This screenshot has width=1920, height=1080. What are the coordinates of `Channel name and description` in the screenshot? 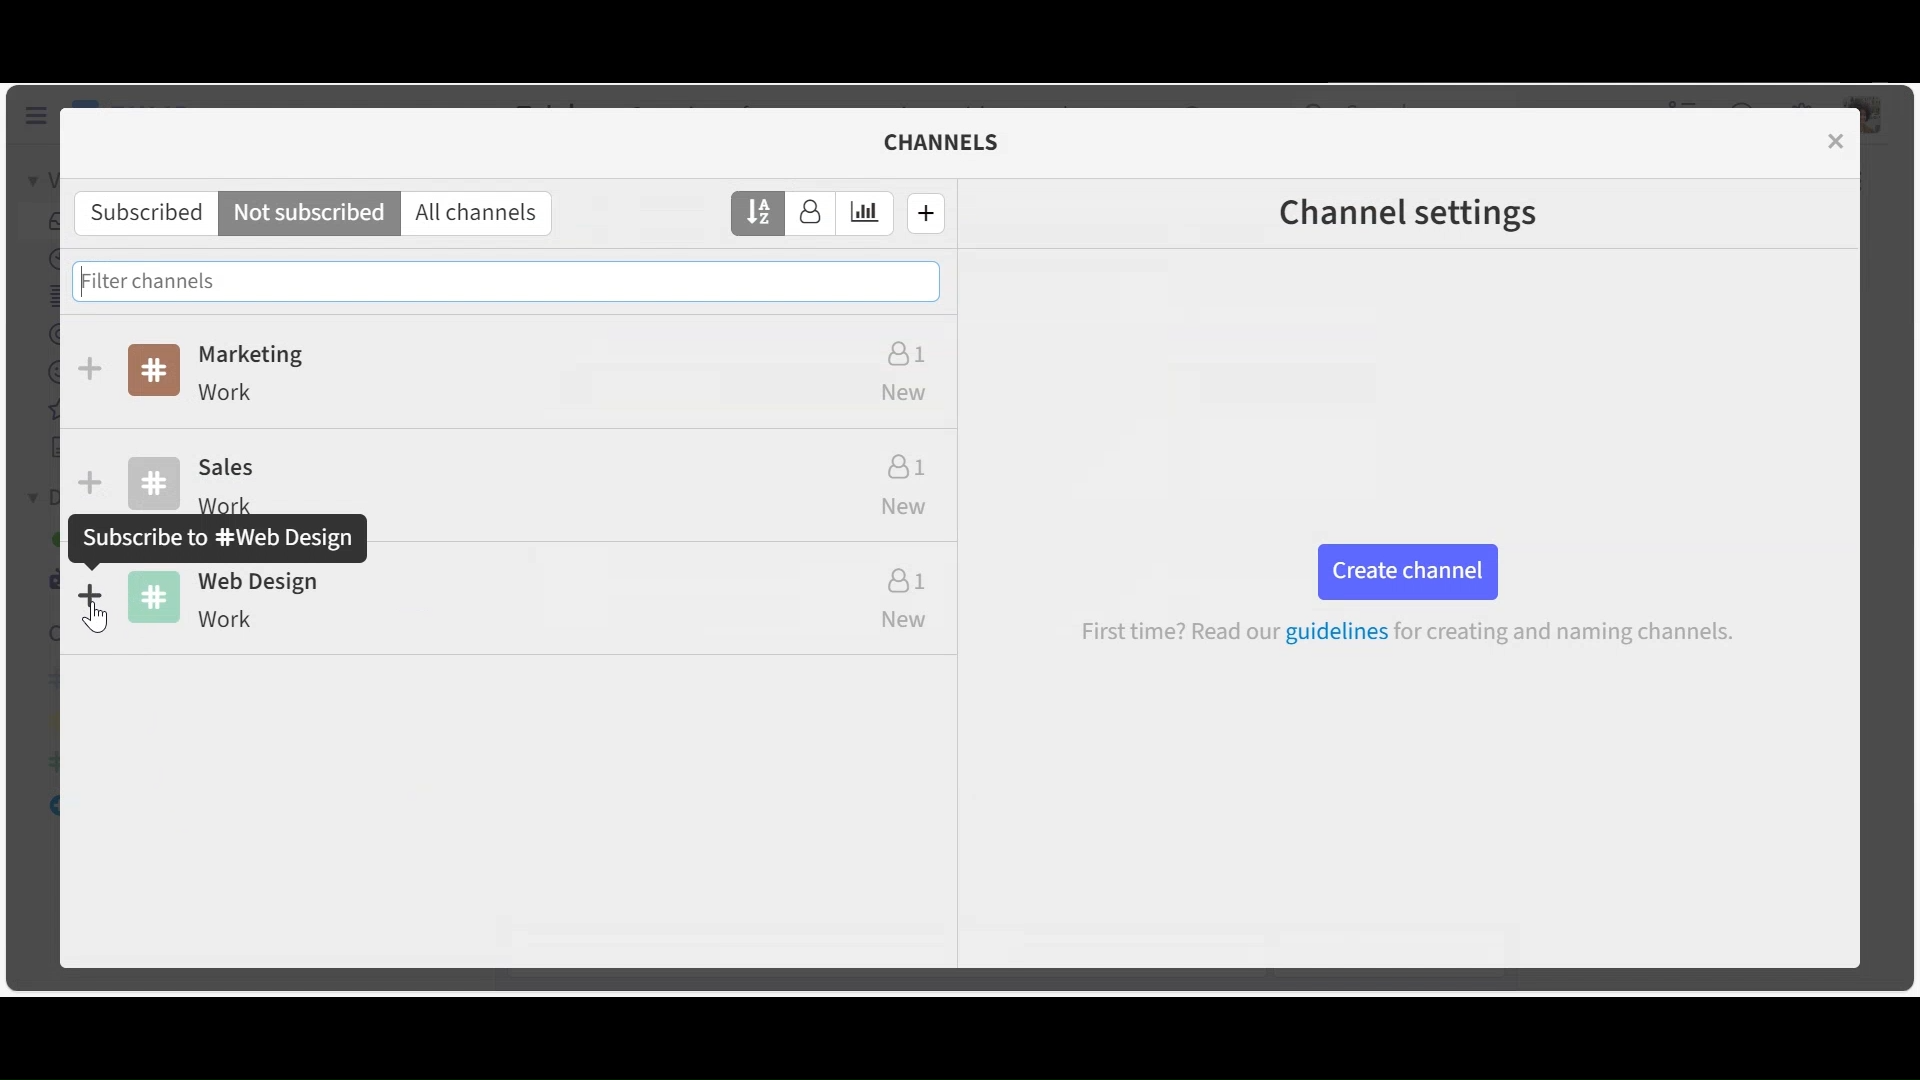 It's located at (531, 375).